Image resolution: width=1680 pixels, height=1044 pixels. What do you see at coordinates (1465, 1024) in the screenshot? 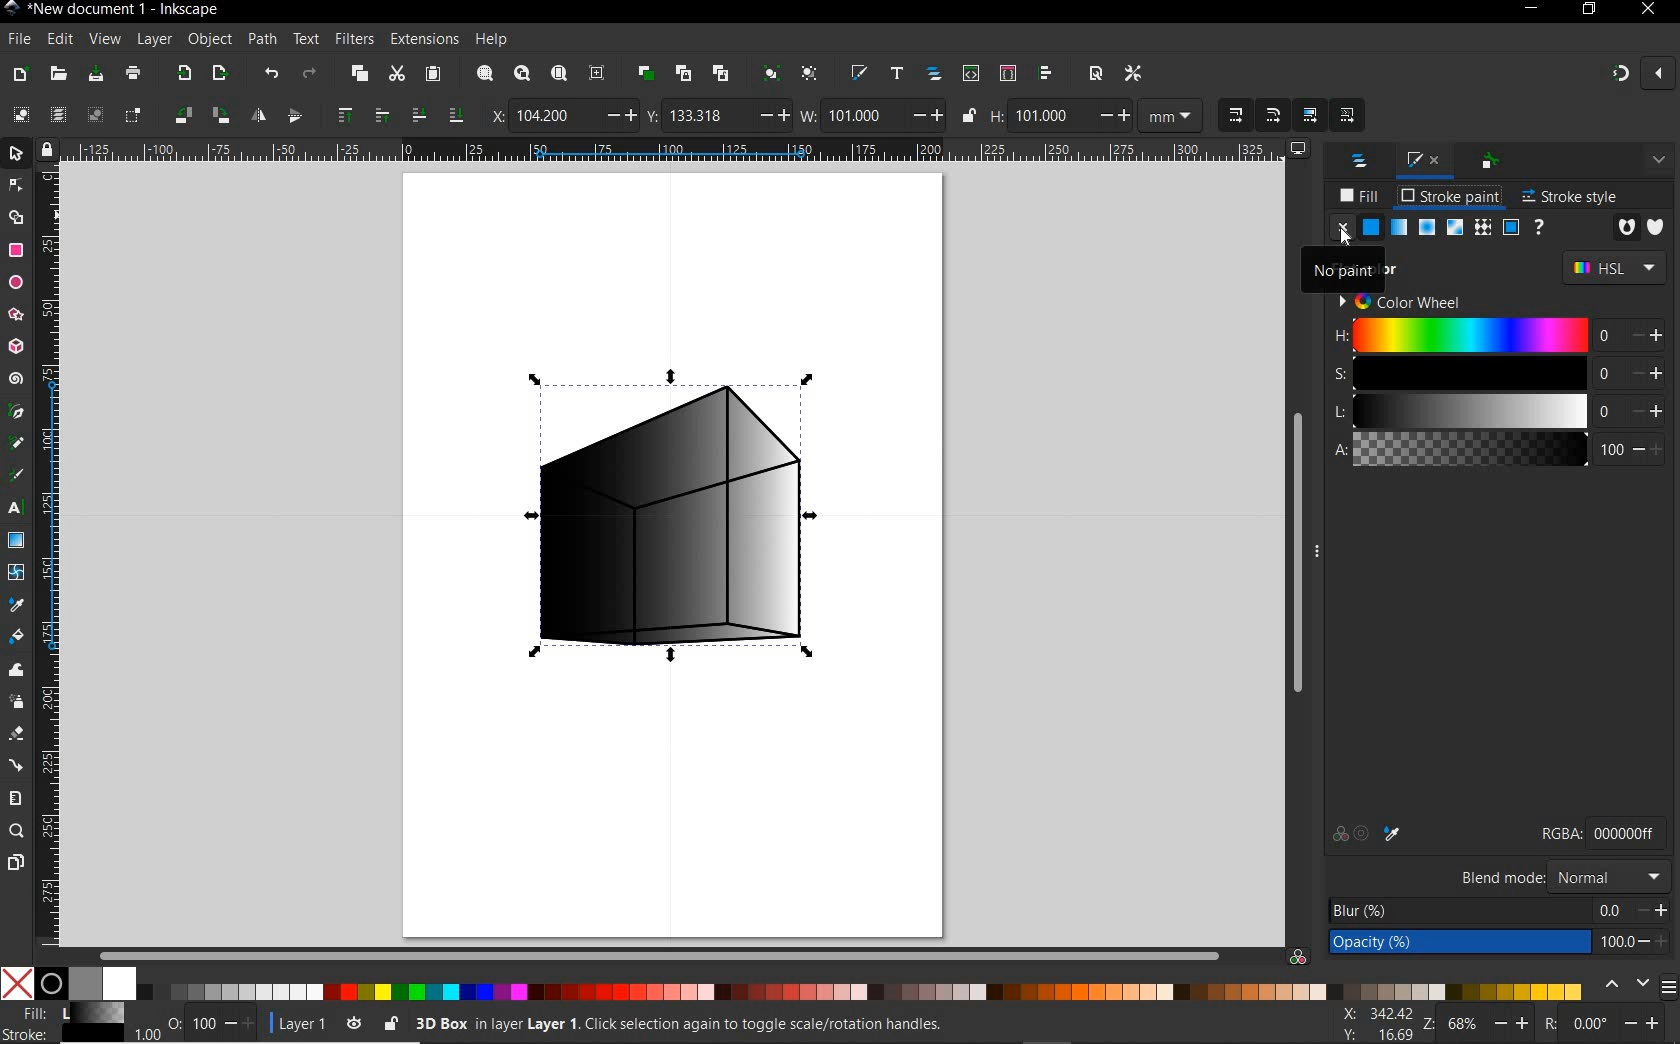
I see `68` at bounding box center [1465, 1024].